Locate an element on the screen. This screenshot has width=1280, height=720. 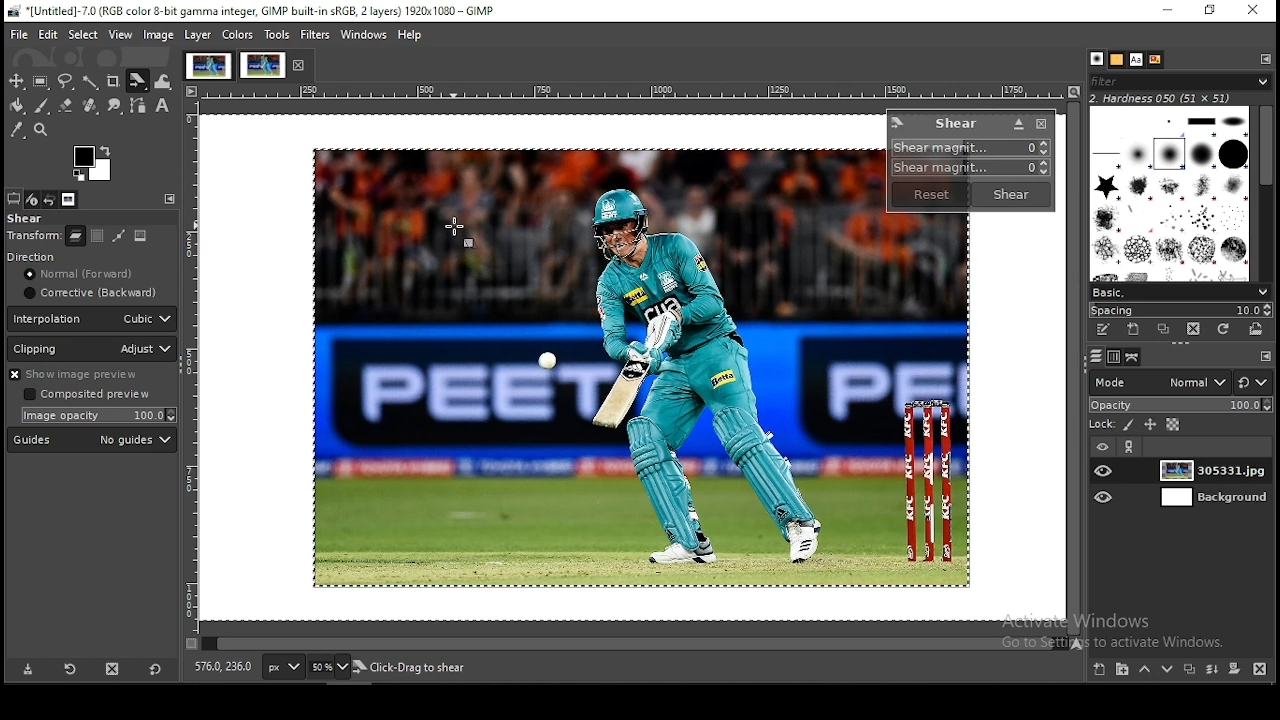
restore is located at coordinates (1211, 12).